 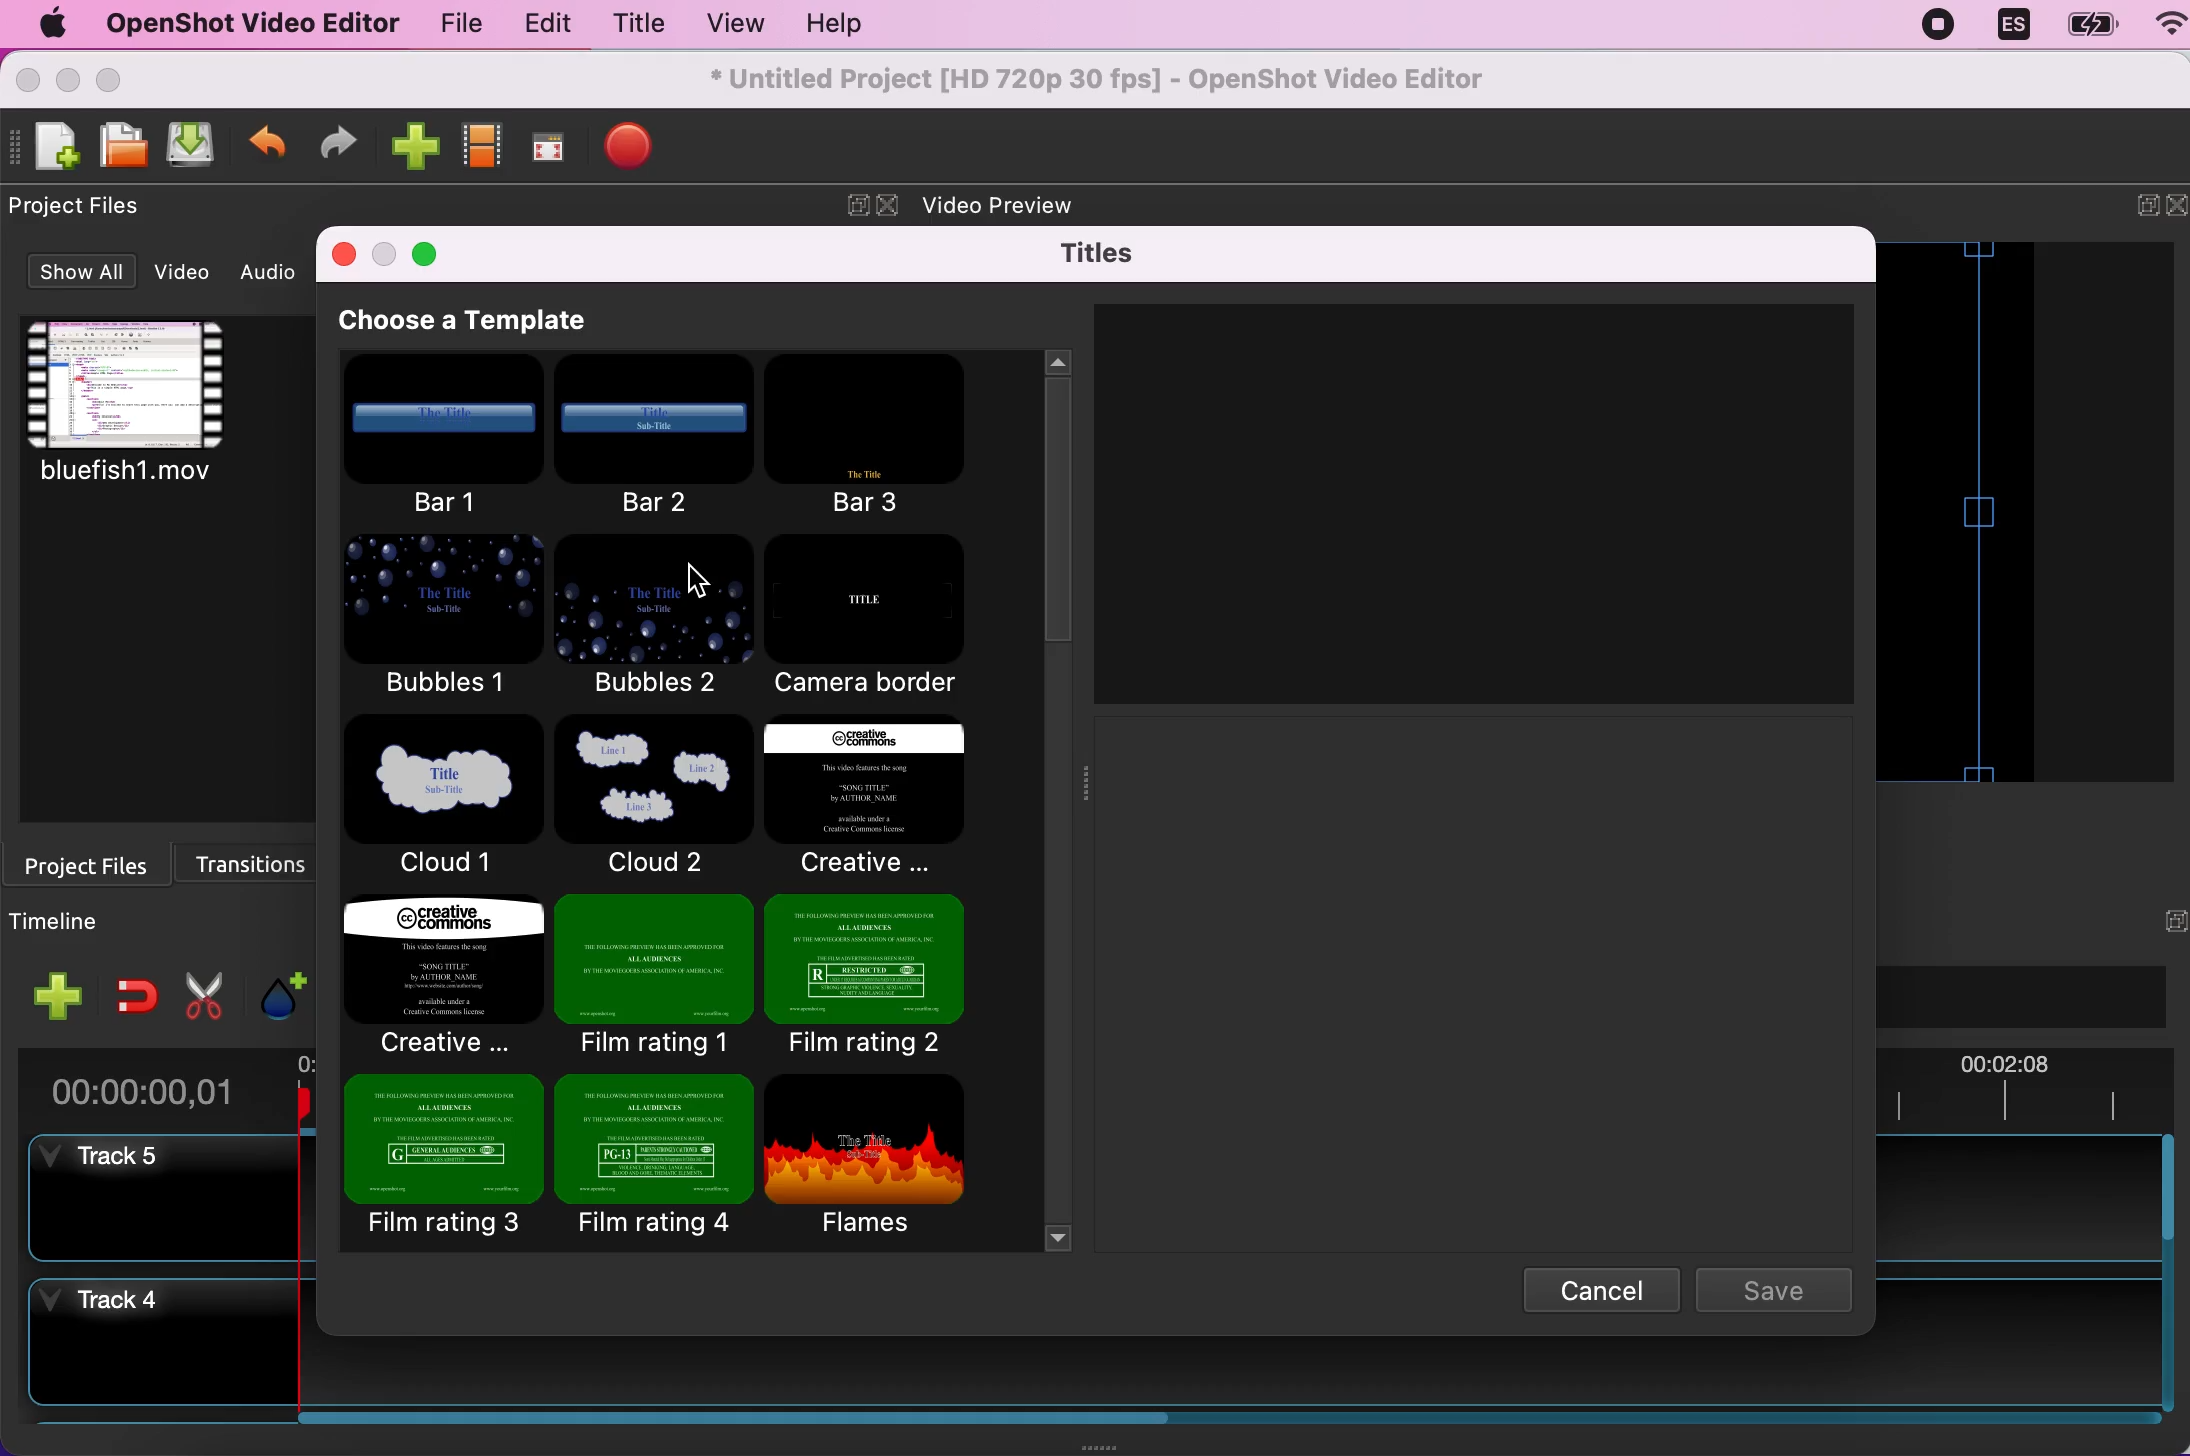 What do you see at coordinates (446, 800) in the screenshot?
I see `cloud 1` at bounding box center [446, 800].